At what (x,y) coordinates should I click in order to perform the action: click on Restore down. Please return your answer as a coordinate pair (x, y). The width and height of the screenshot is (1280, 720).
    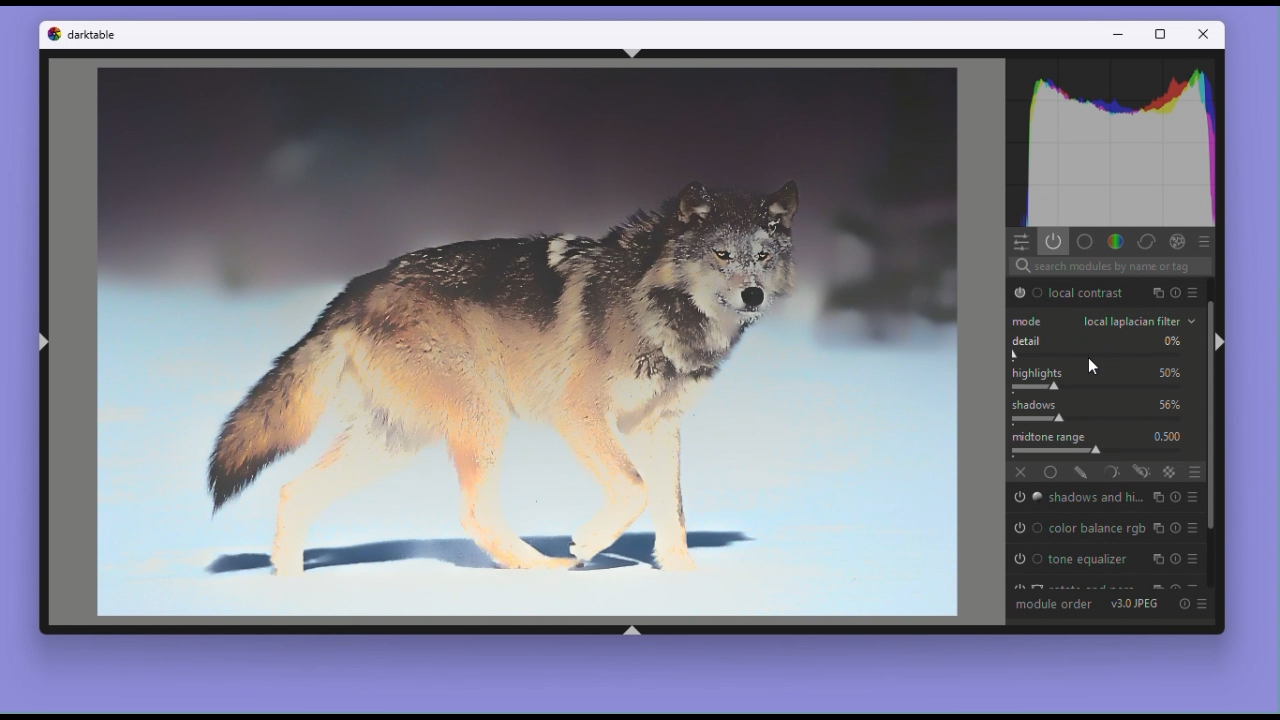
    Looking at the image, I should click on (1163, 34).